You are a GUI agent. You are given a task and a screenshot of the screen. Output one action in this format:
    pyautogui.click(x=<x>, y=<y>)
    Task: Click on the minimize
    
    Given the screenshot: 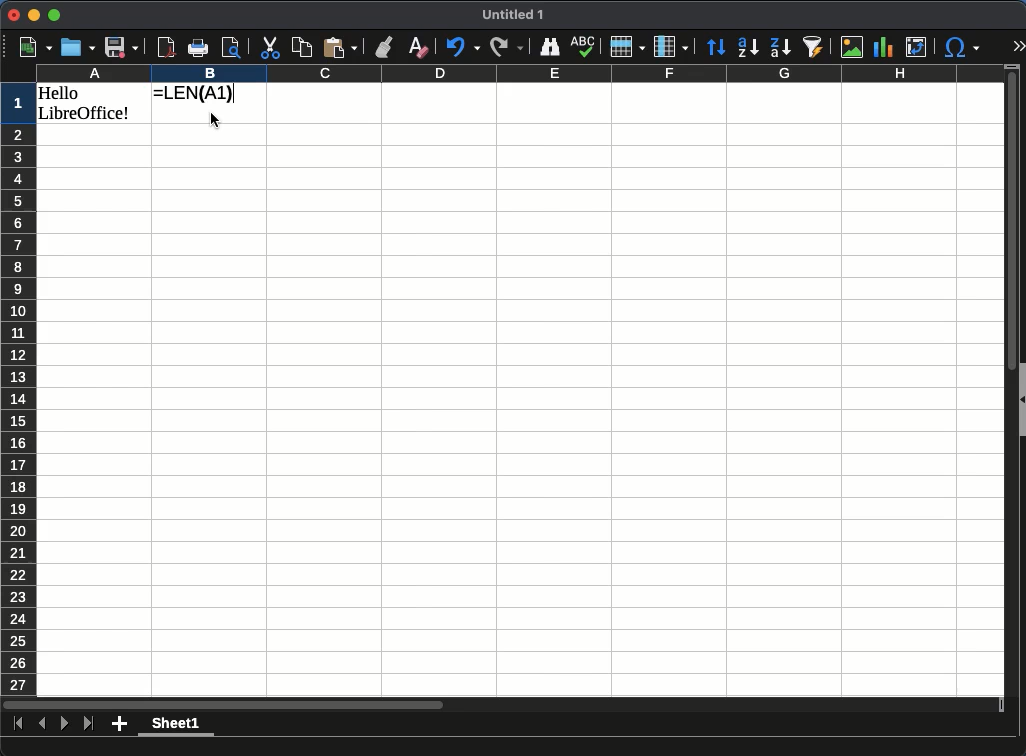 What is the action you would take?
    pyautogui.click(x=35, y=16)
    